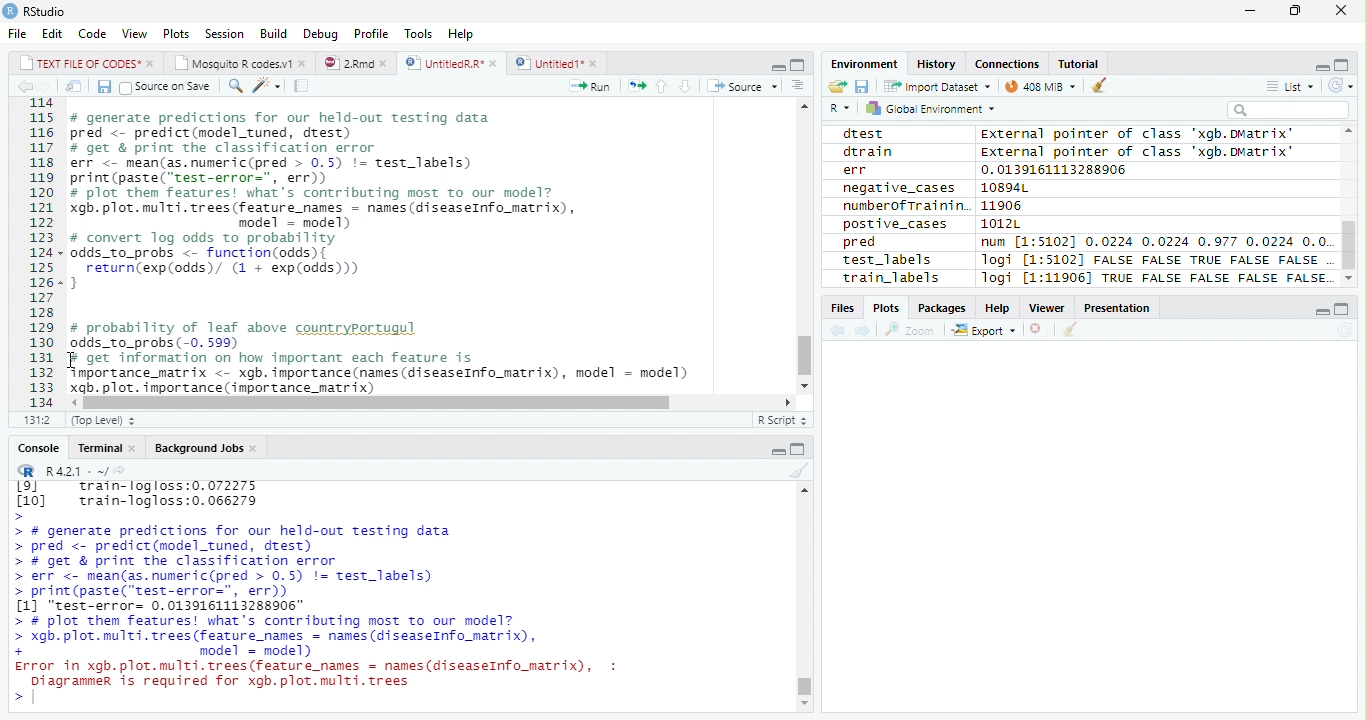 The height and width of the screenshot is (720, 1366). What do you see at coordinates (660, 86) in the screenshot?
I see `Up` at bounding box center [660, 86].